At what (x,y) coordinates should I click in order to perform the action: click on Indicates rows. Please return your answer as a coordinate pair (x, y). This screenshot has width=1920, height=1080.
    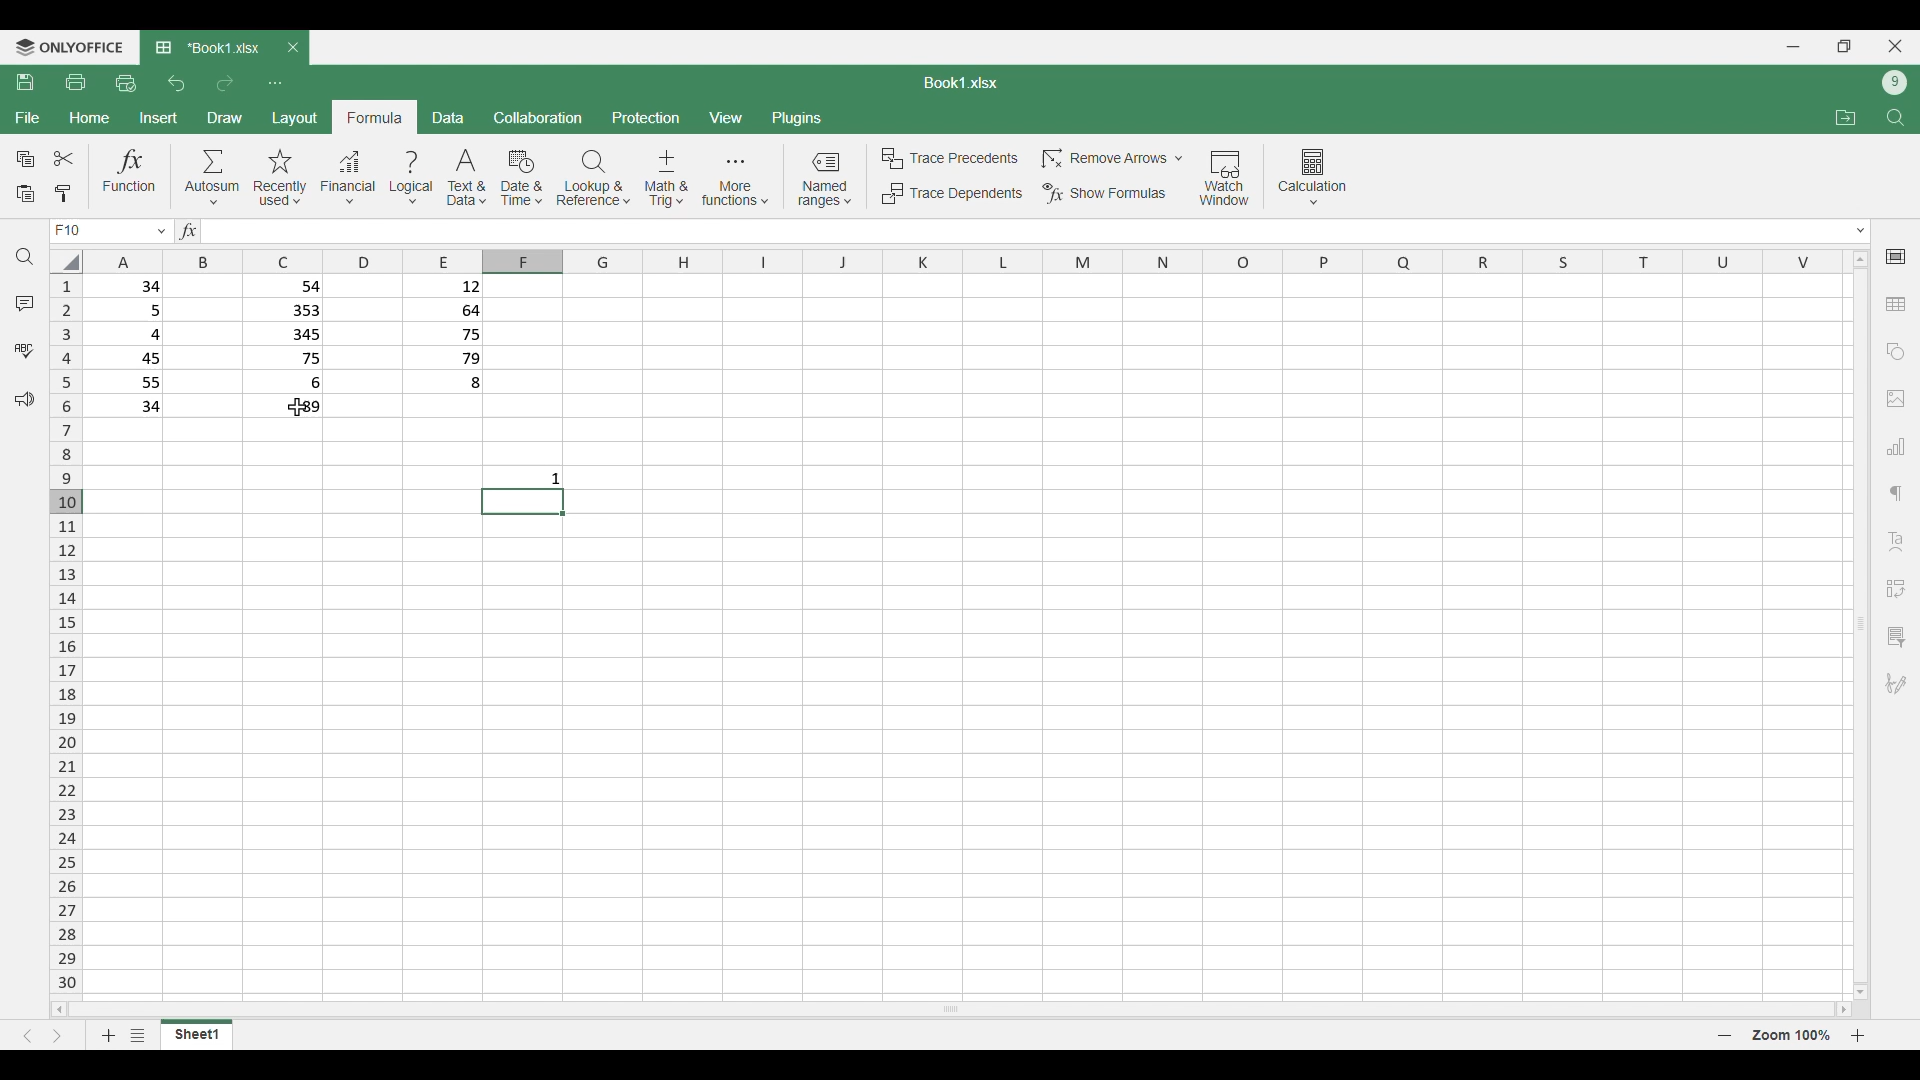
    Looking at the image, I should click on (66, 632).